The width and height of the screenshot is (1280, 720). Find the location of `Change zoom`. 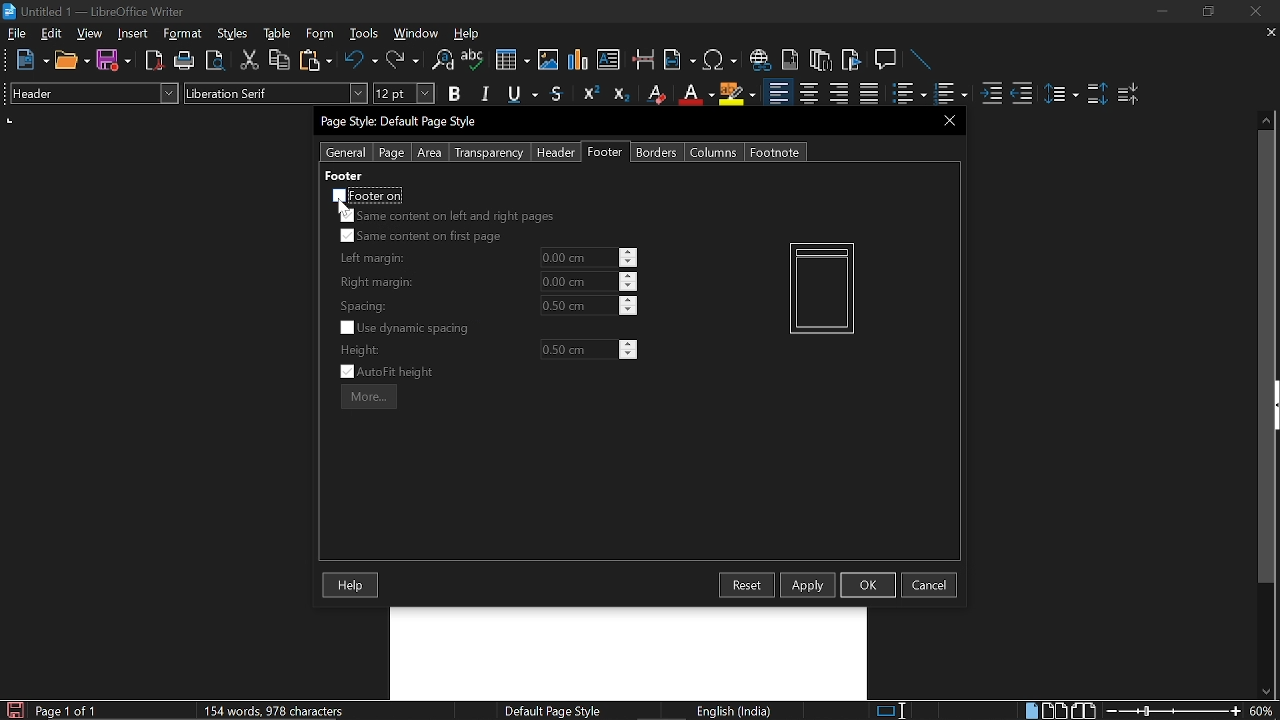

Change zoom is located at coordinates (1174, 711).